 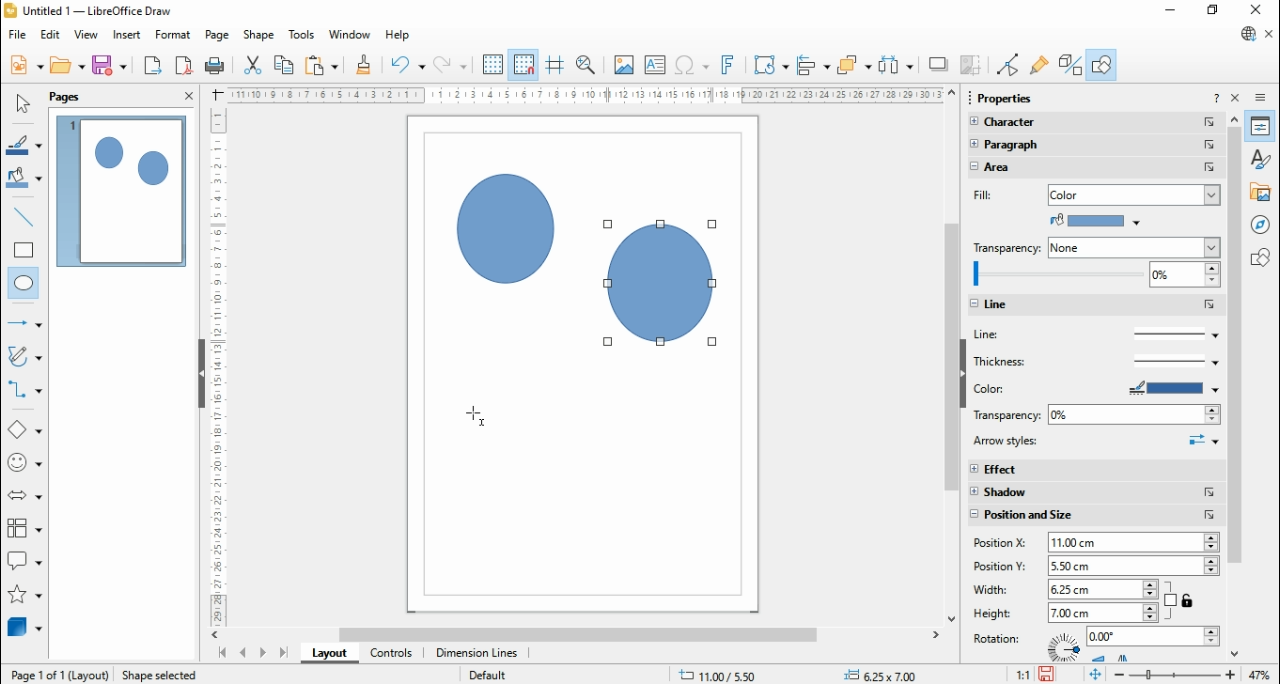 What do you see at coordinates (26, 217) in the screenshot?
I see `insert line` at bounding box center [26, 217].